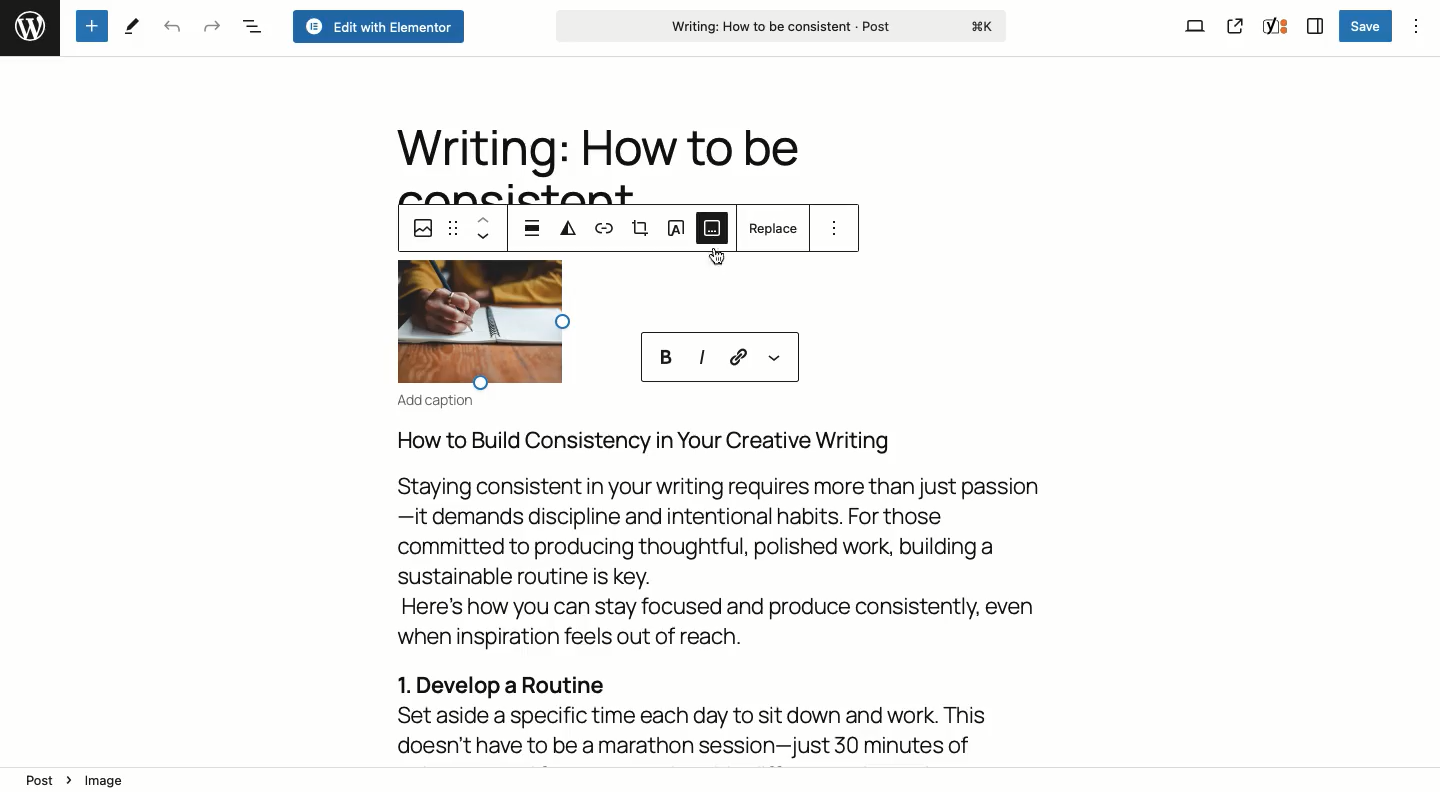 Image resolution: width=1440 pixels, height=792 pixels. I want to click on Redo, so click(209, 25).